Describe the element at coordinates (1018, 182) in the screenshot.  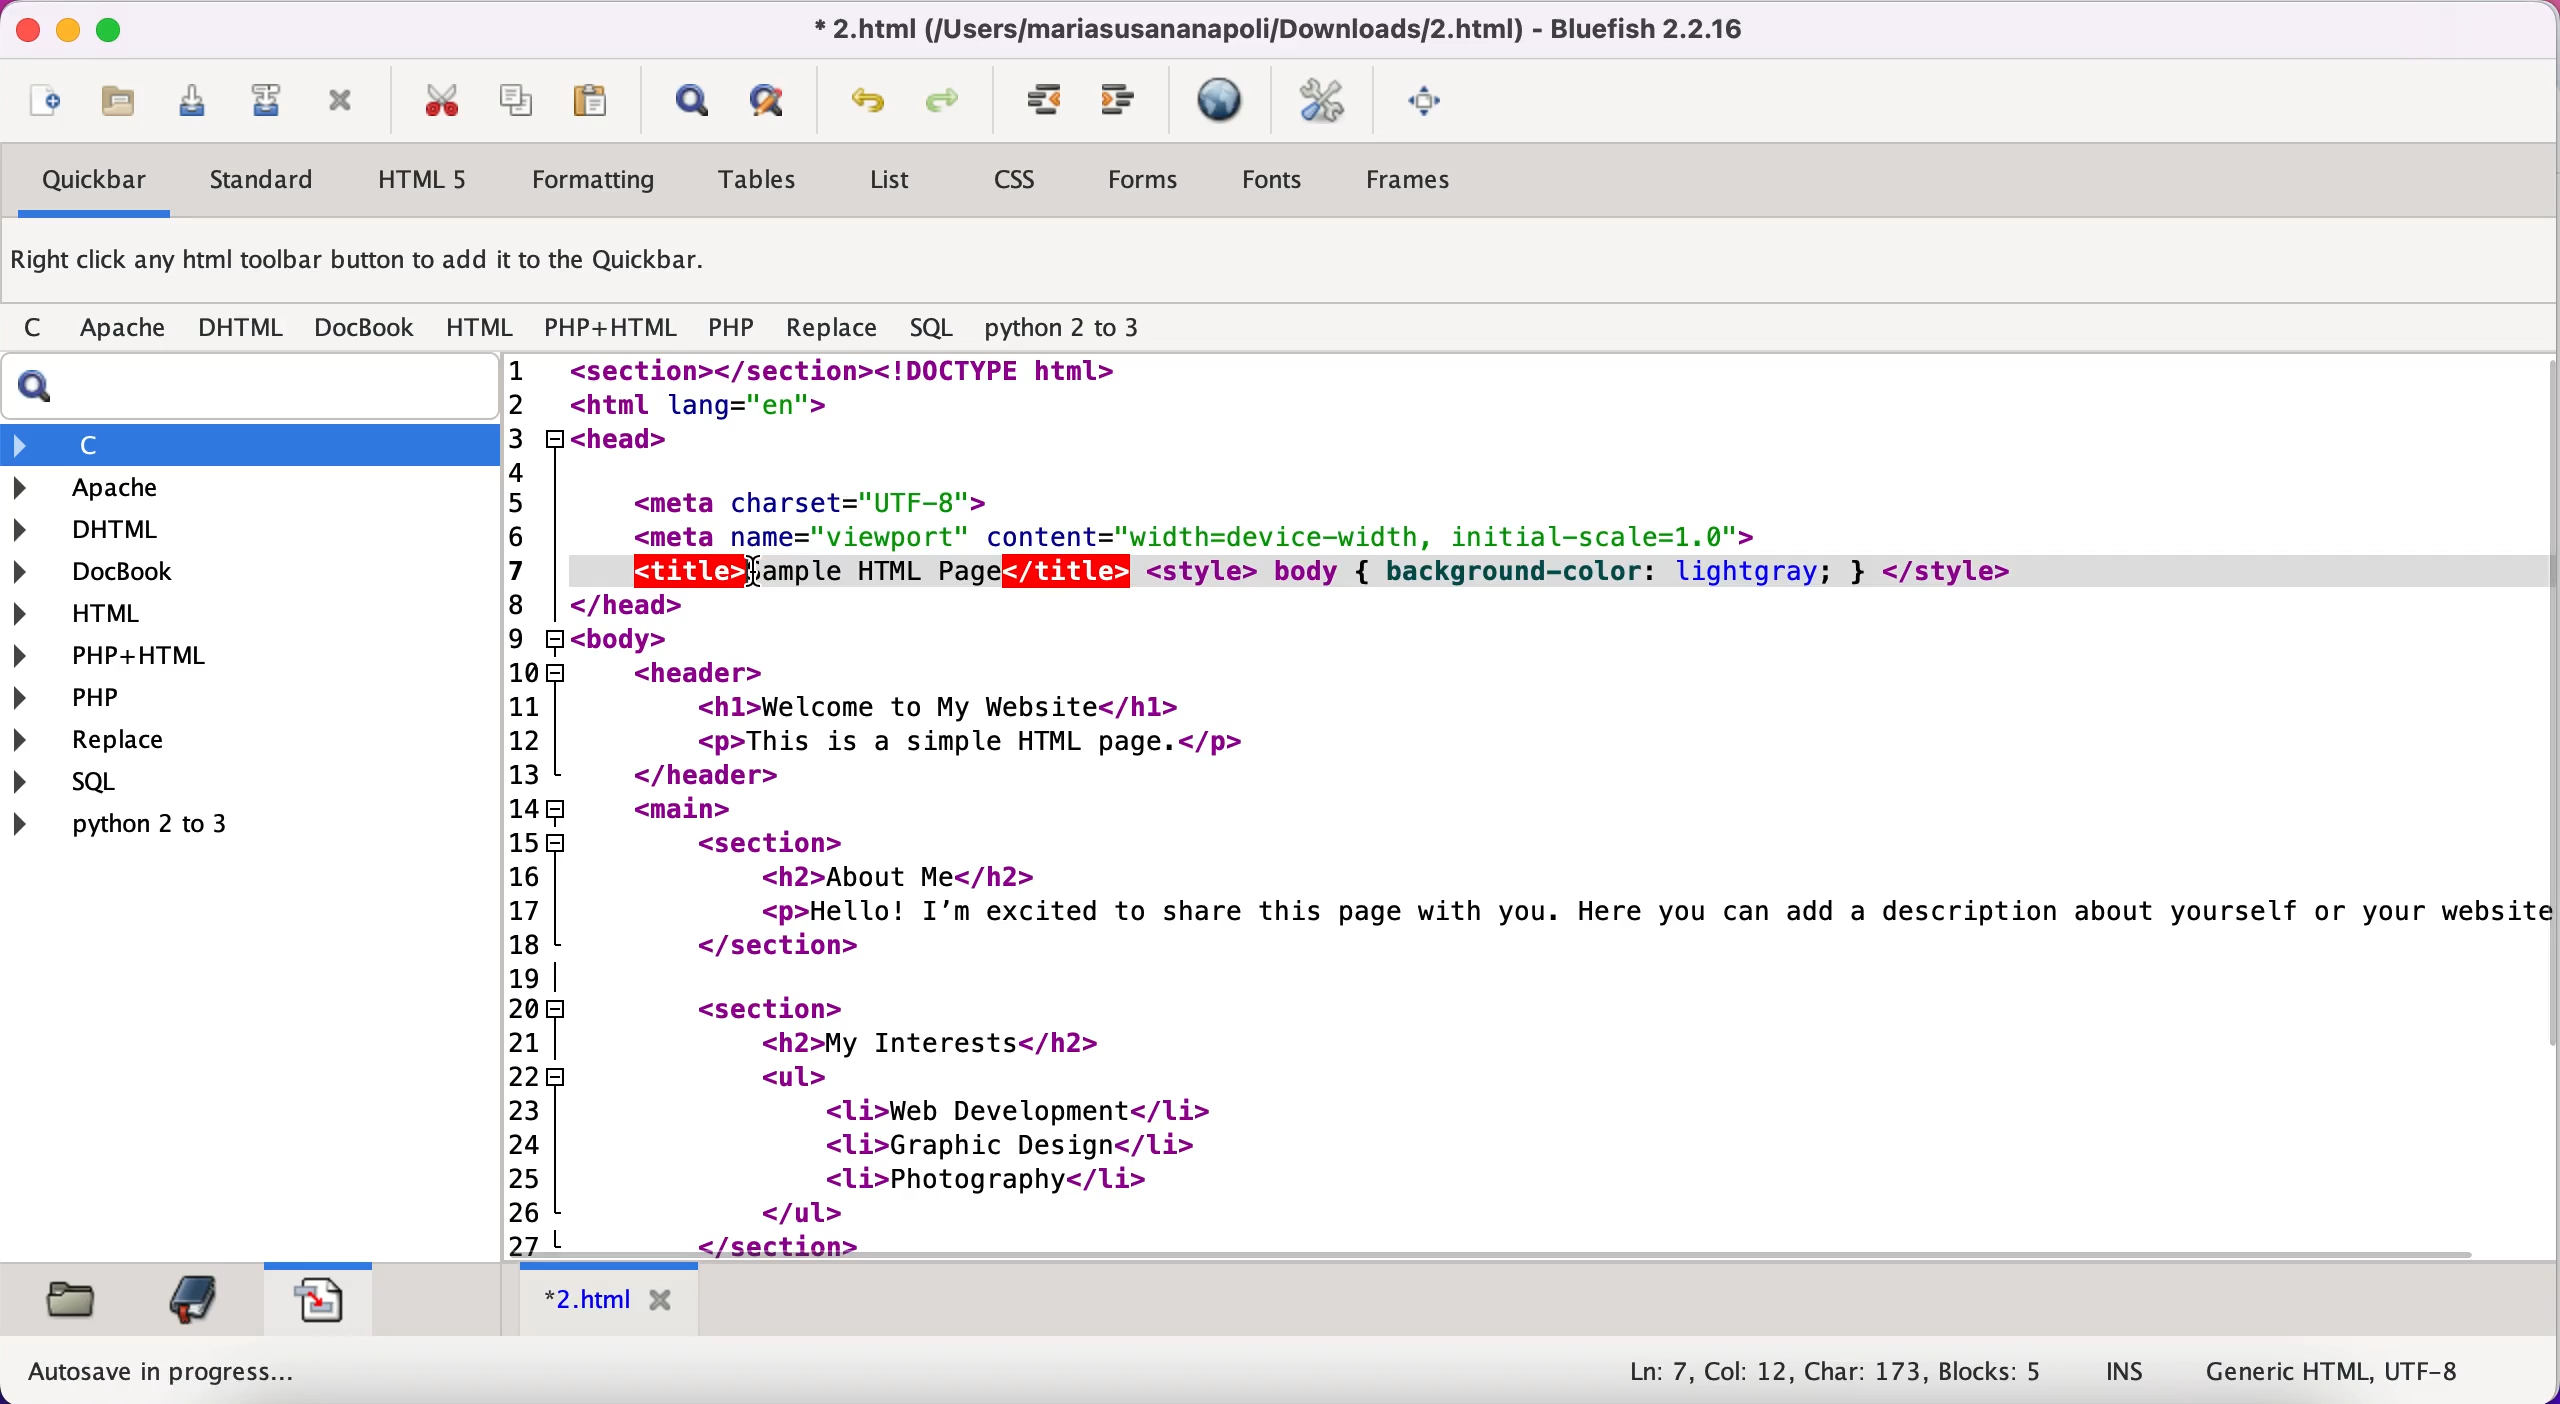
I see `css` at that location.